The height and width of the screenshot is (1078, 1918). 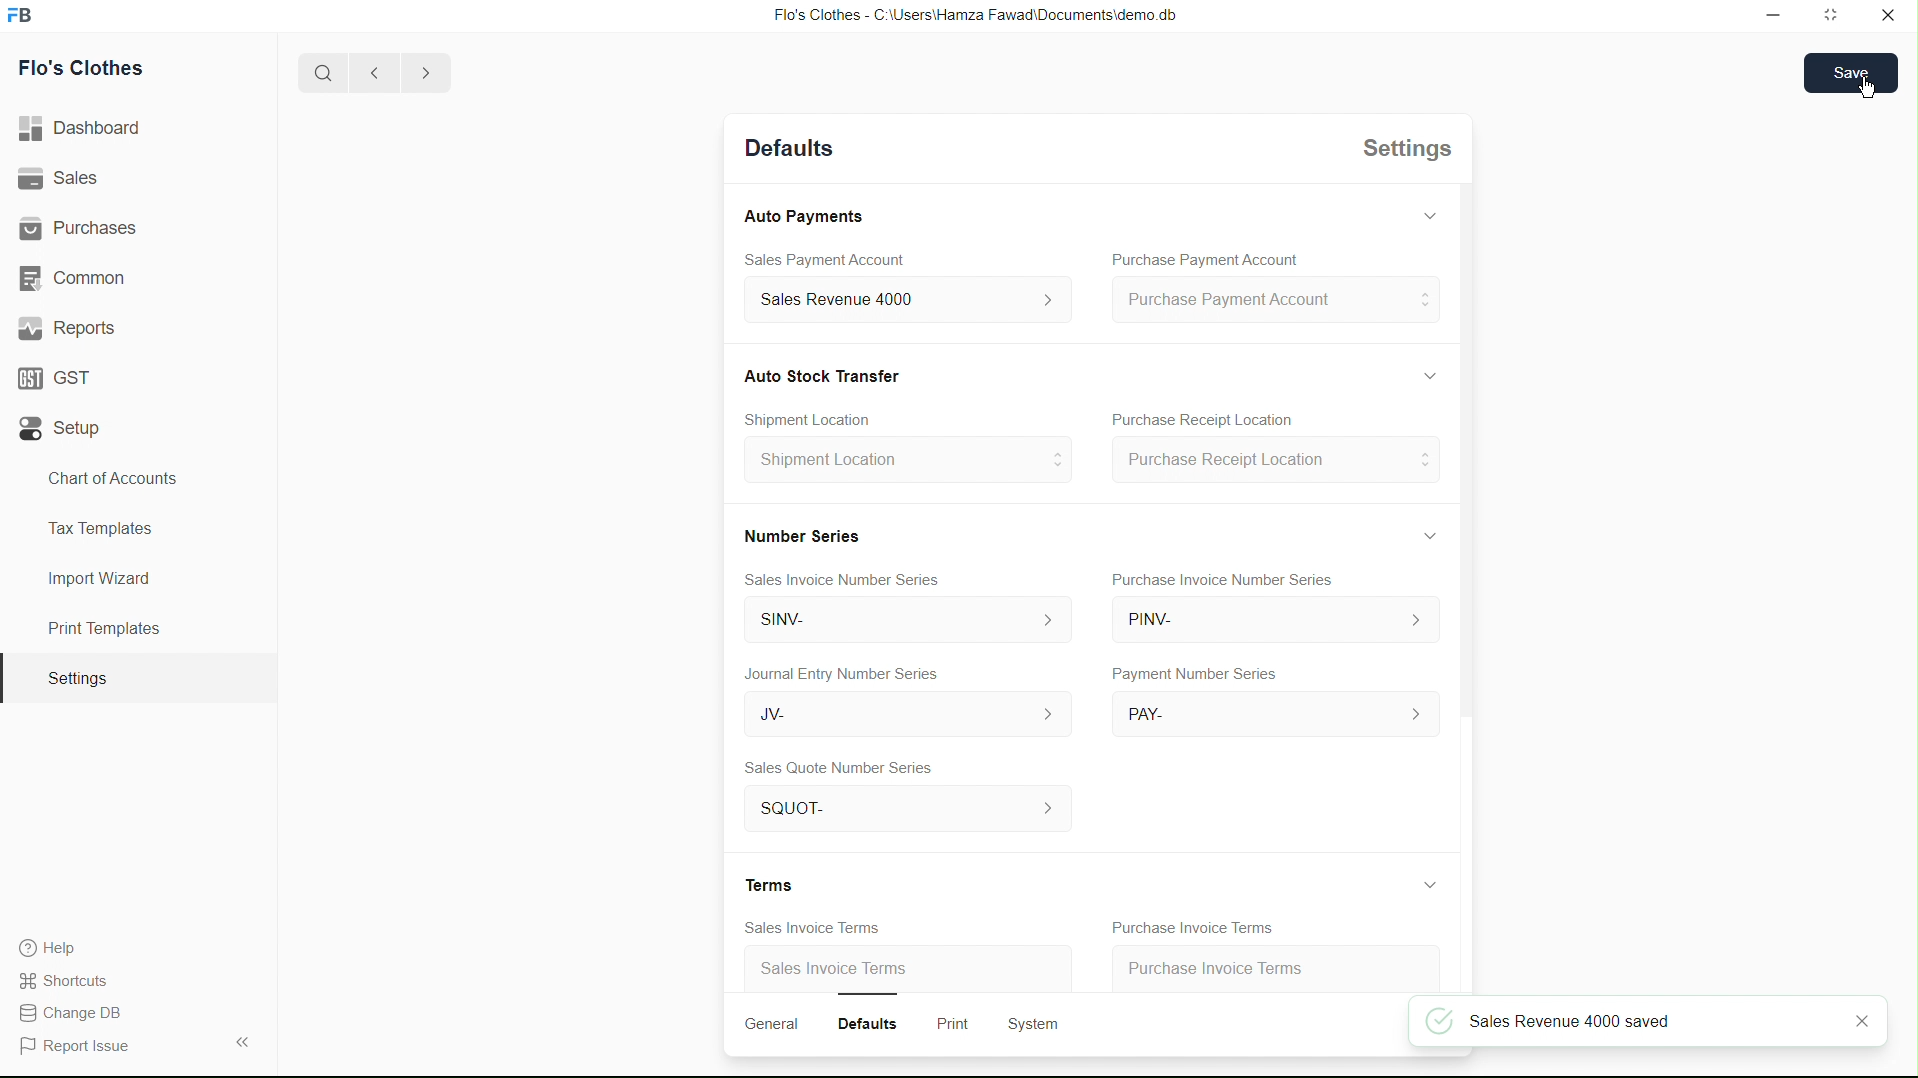 I want to click on Purchase Receipt Location, so click(x=1208, y=418).